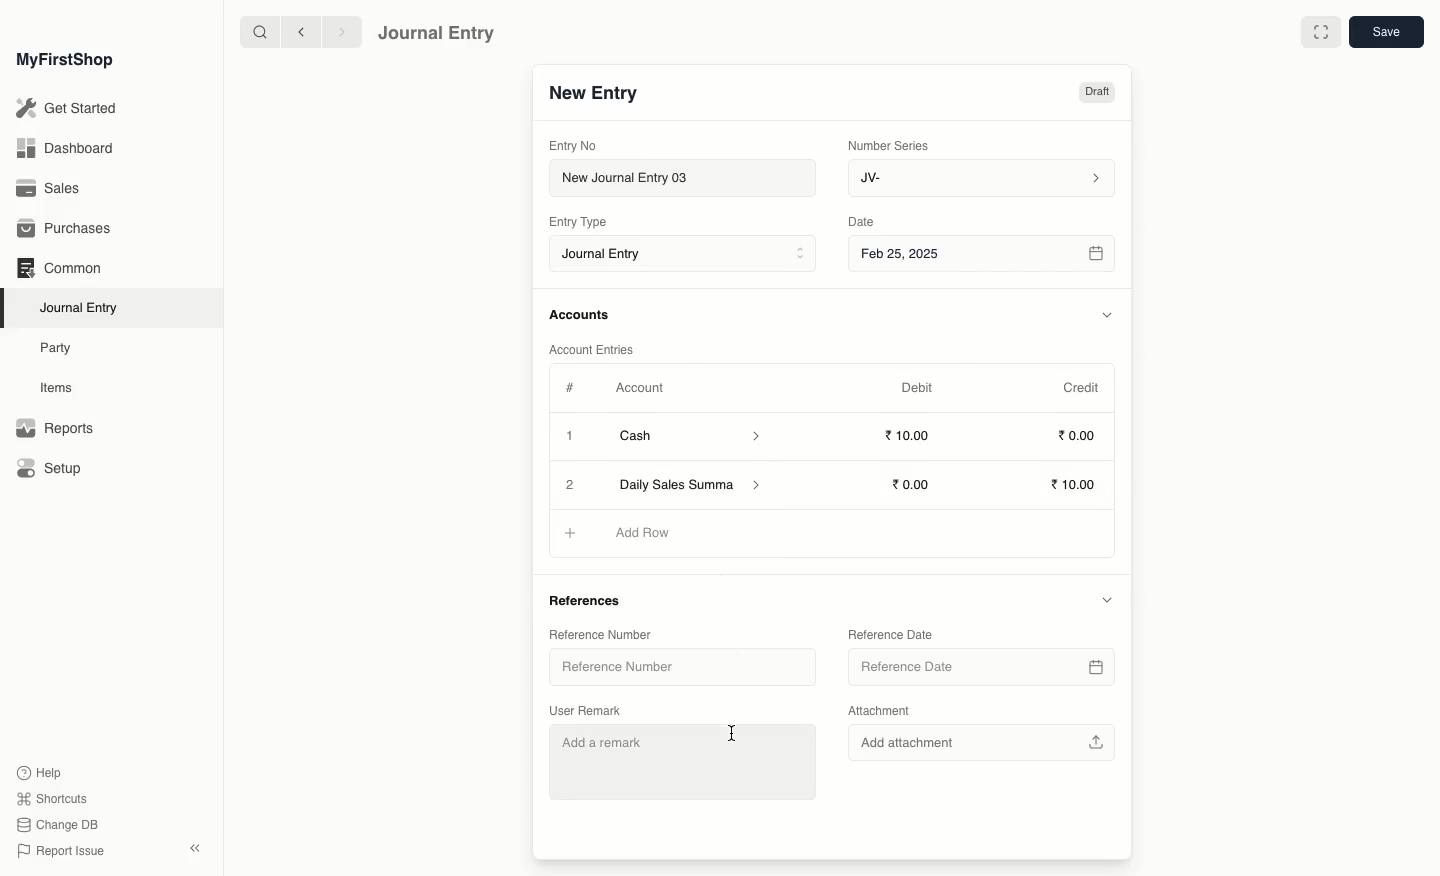 Image resolution: width=1440 pixels, height=876 pixels. I want to click on Get Started, so click(68, 109).